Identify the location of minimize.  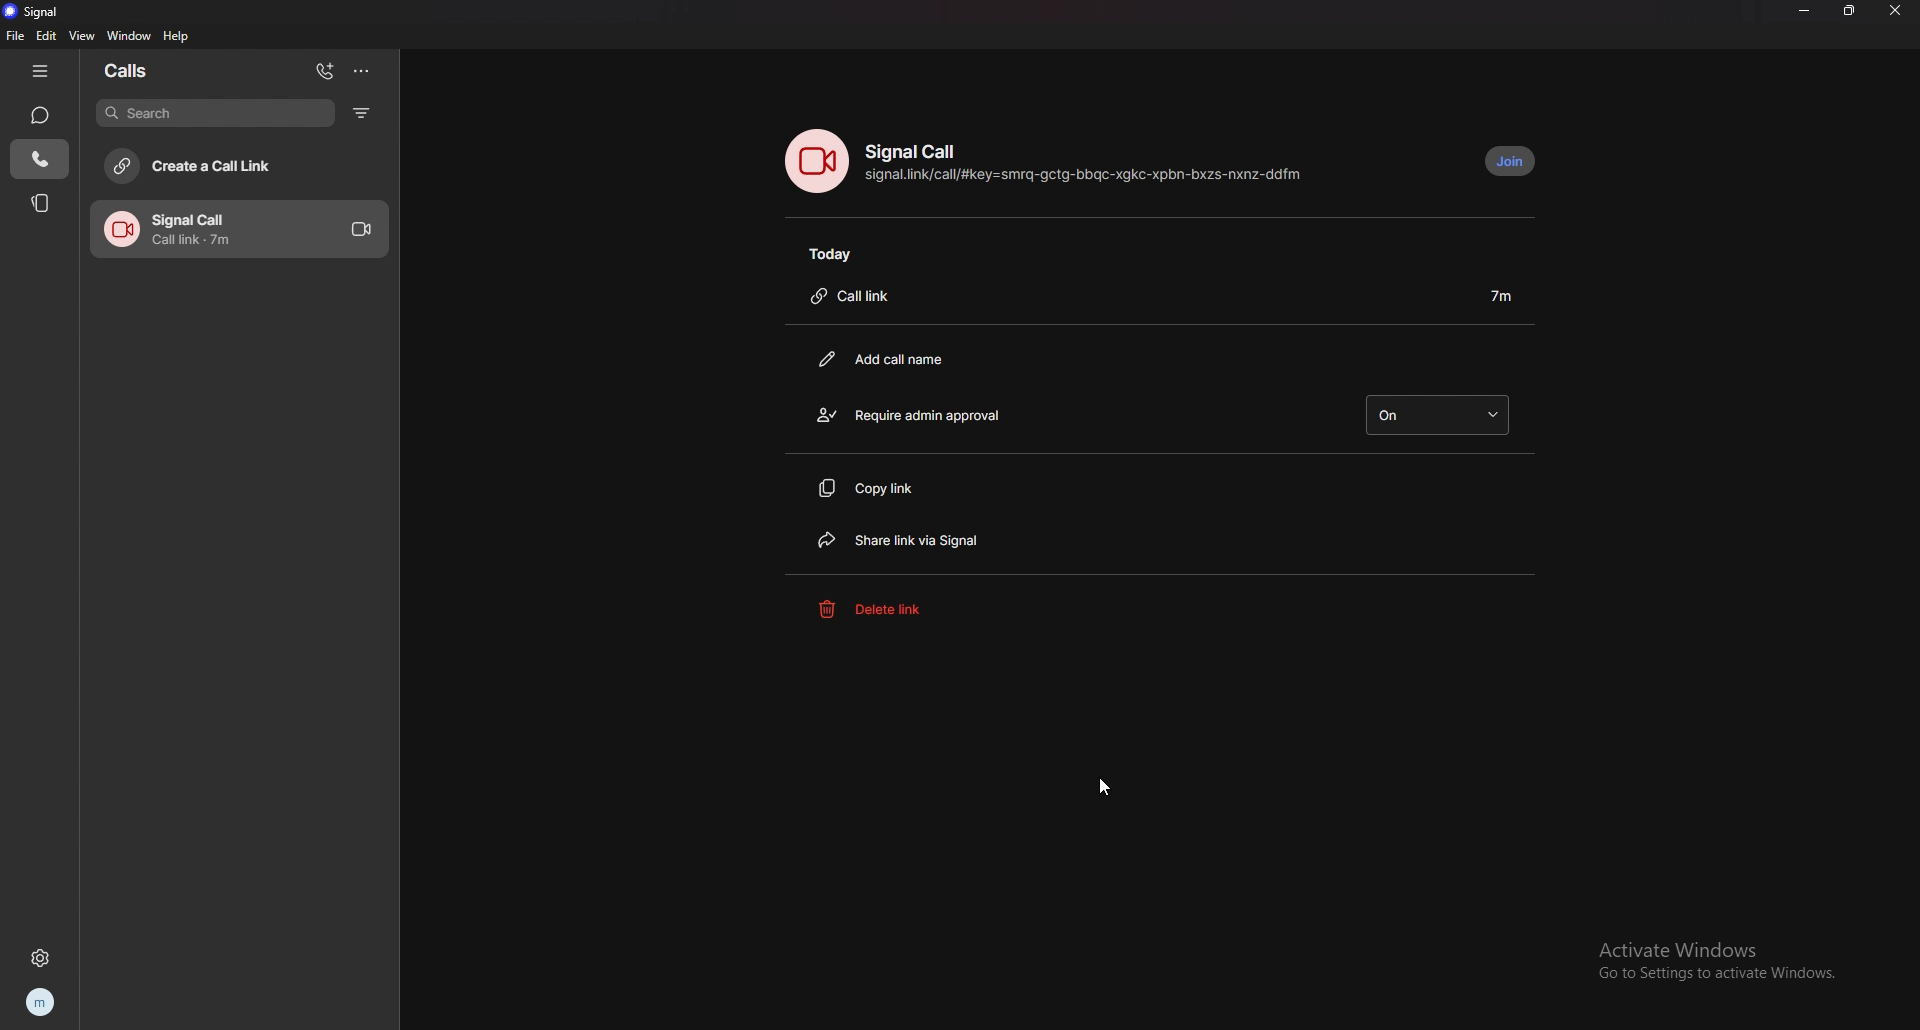
(1804, 11).